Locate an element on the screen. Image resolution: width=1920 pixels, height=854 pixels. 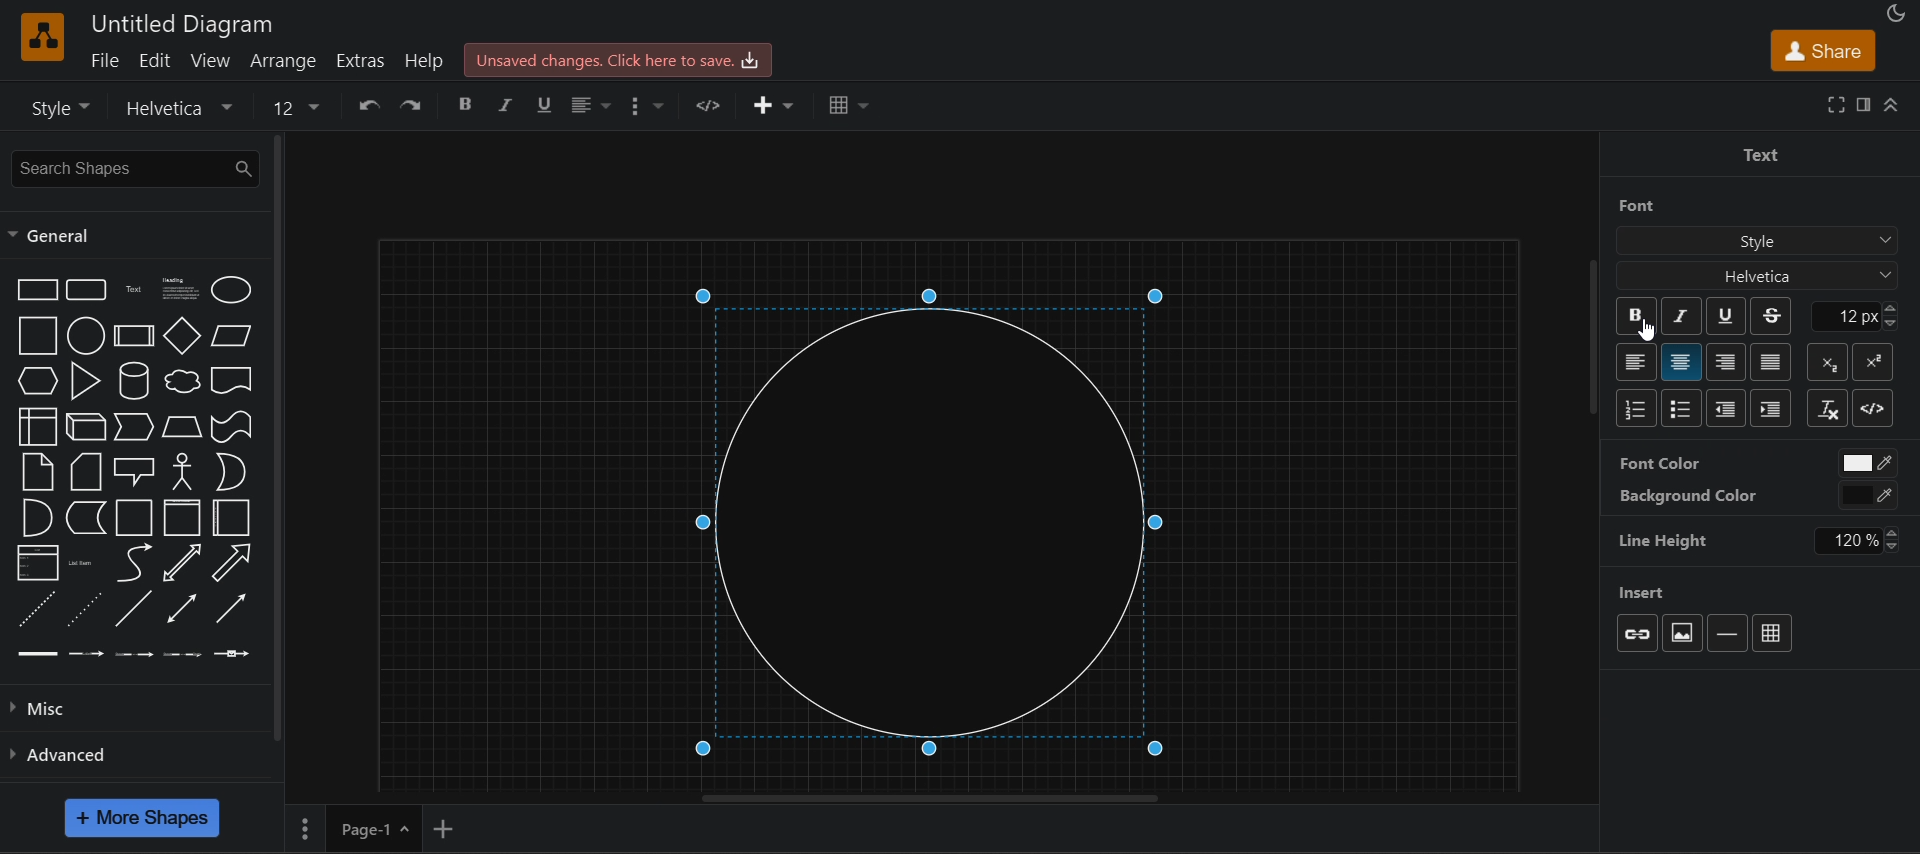
Untitled Diagram is located at coordinates (184, 22).